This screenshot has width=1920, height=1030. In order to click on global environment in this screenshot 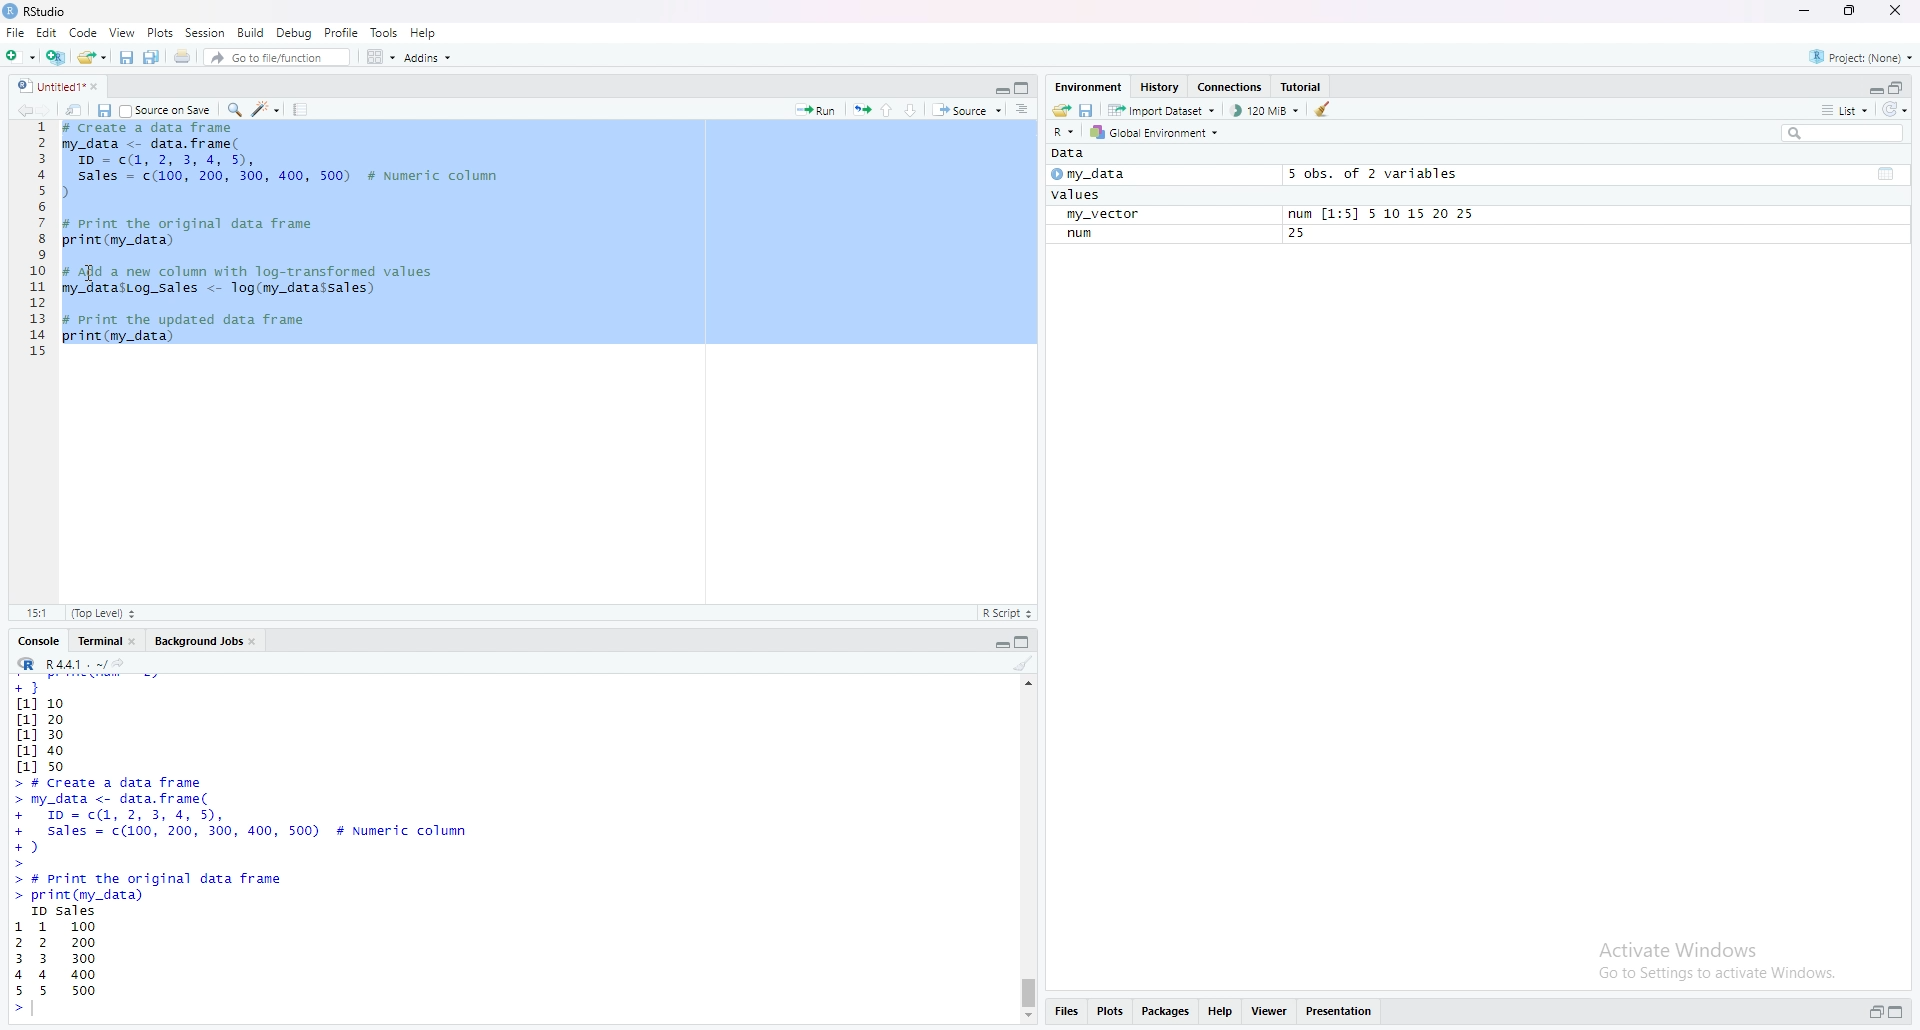, I will do `click(1162, 135)`.